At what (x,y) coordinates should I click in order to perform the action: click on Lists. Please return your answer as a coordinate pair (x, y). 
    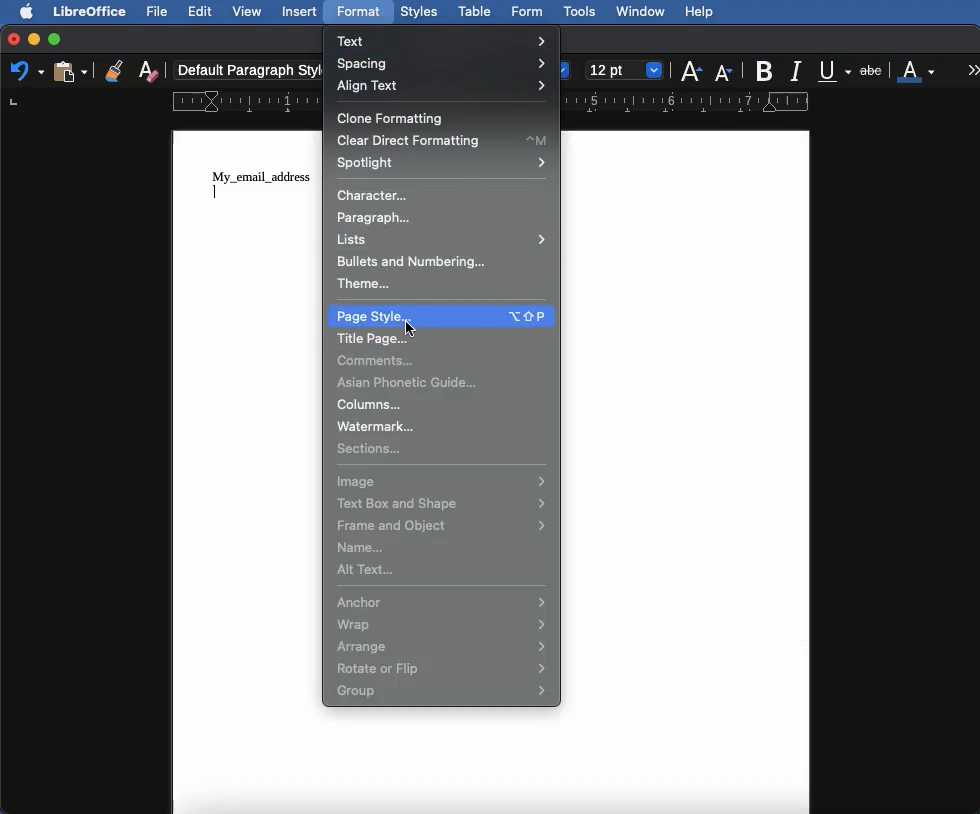
    Looking at the image, I should click on (444, 240).